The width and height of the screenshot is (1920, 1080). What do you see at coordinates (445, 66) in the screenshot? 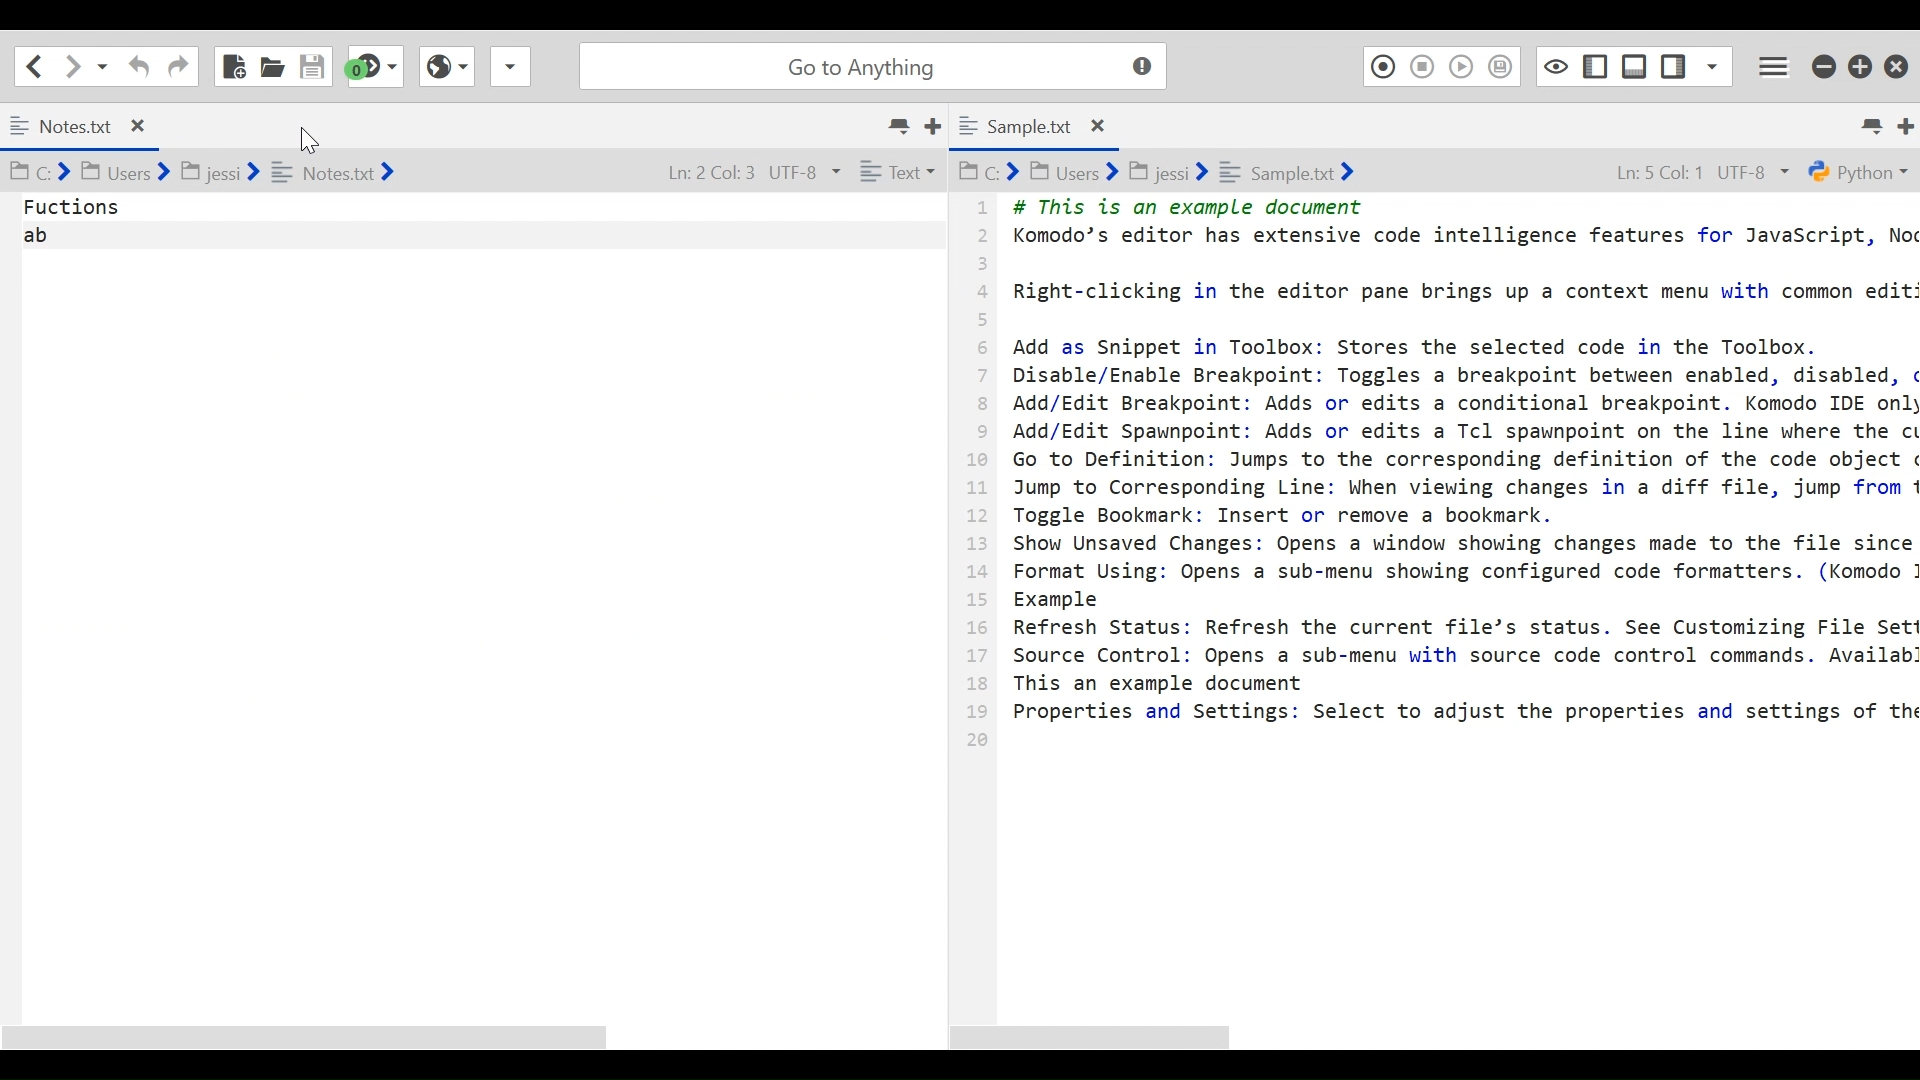
I see `View Browser` at bounding box center [445, 66].